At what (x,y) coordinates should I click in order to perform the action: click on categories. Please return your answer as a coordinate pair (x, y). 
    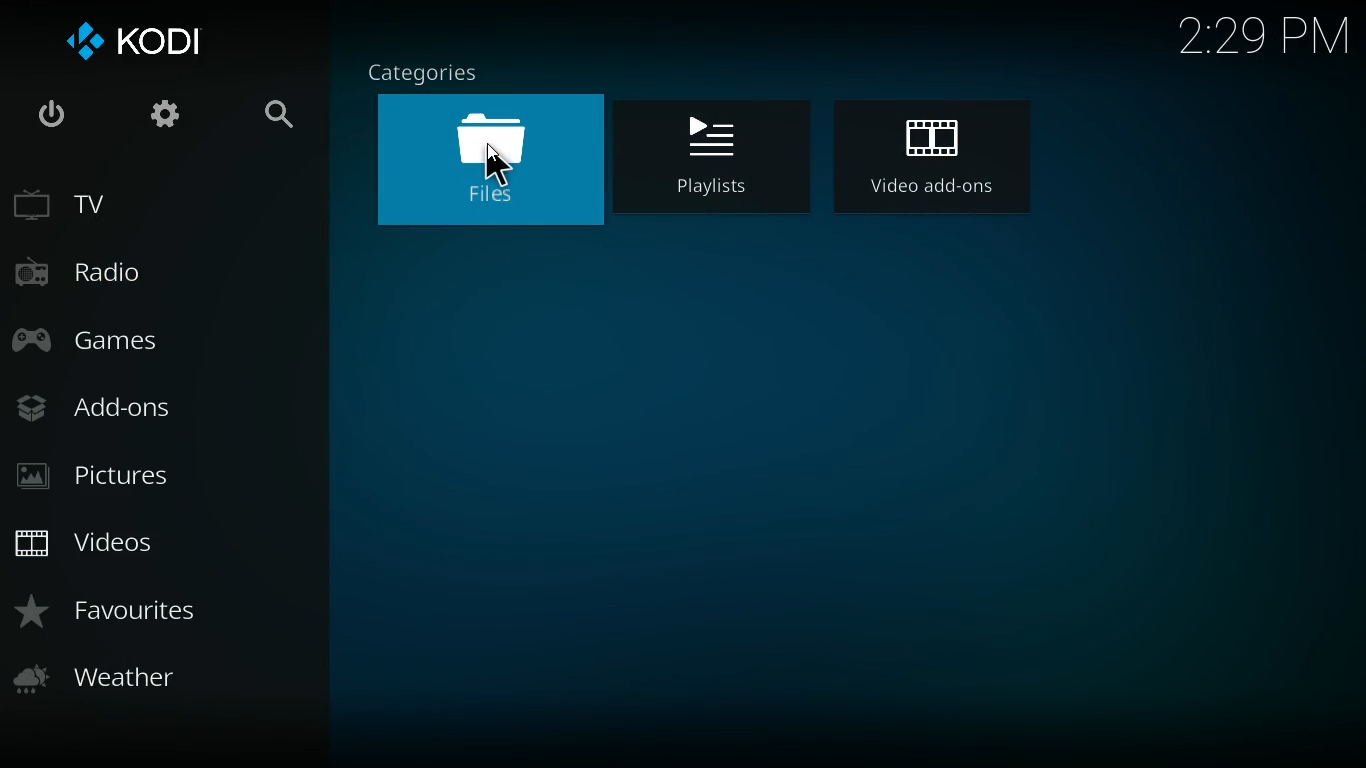
    Looking at the image, I should click on (425, 71).